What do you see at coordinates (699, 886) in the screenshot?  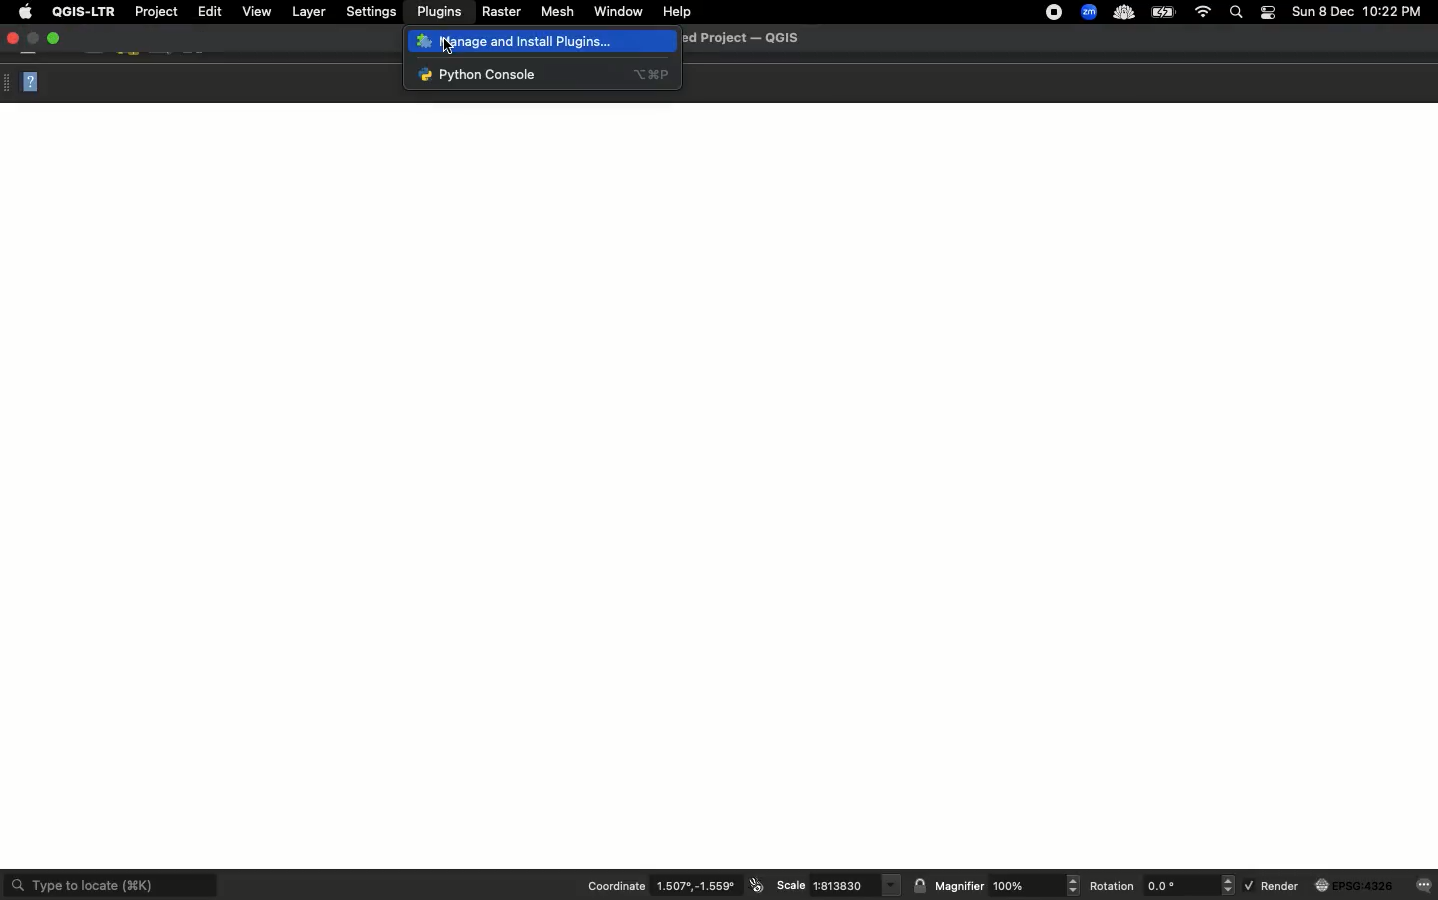 I see `Coordinates` at bounding box center [699, 886].